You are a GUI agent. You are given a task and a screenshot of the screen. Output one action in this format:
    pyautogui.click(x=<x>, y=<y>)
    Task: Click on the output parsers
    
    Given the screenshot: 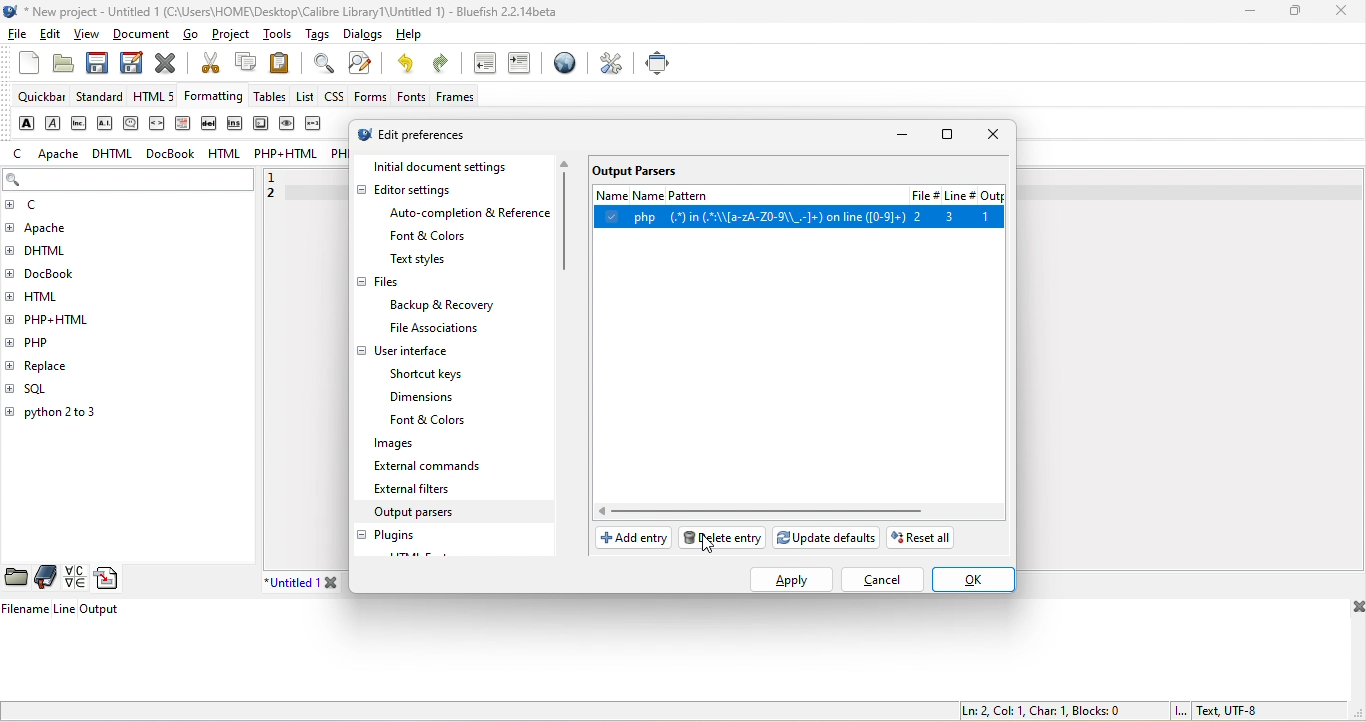 What is the action you would take?
    pyautogui.click(x=432, y=514)
    